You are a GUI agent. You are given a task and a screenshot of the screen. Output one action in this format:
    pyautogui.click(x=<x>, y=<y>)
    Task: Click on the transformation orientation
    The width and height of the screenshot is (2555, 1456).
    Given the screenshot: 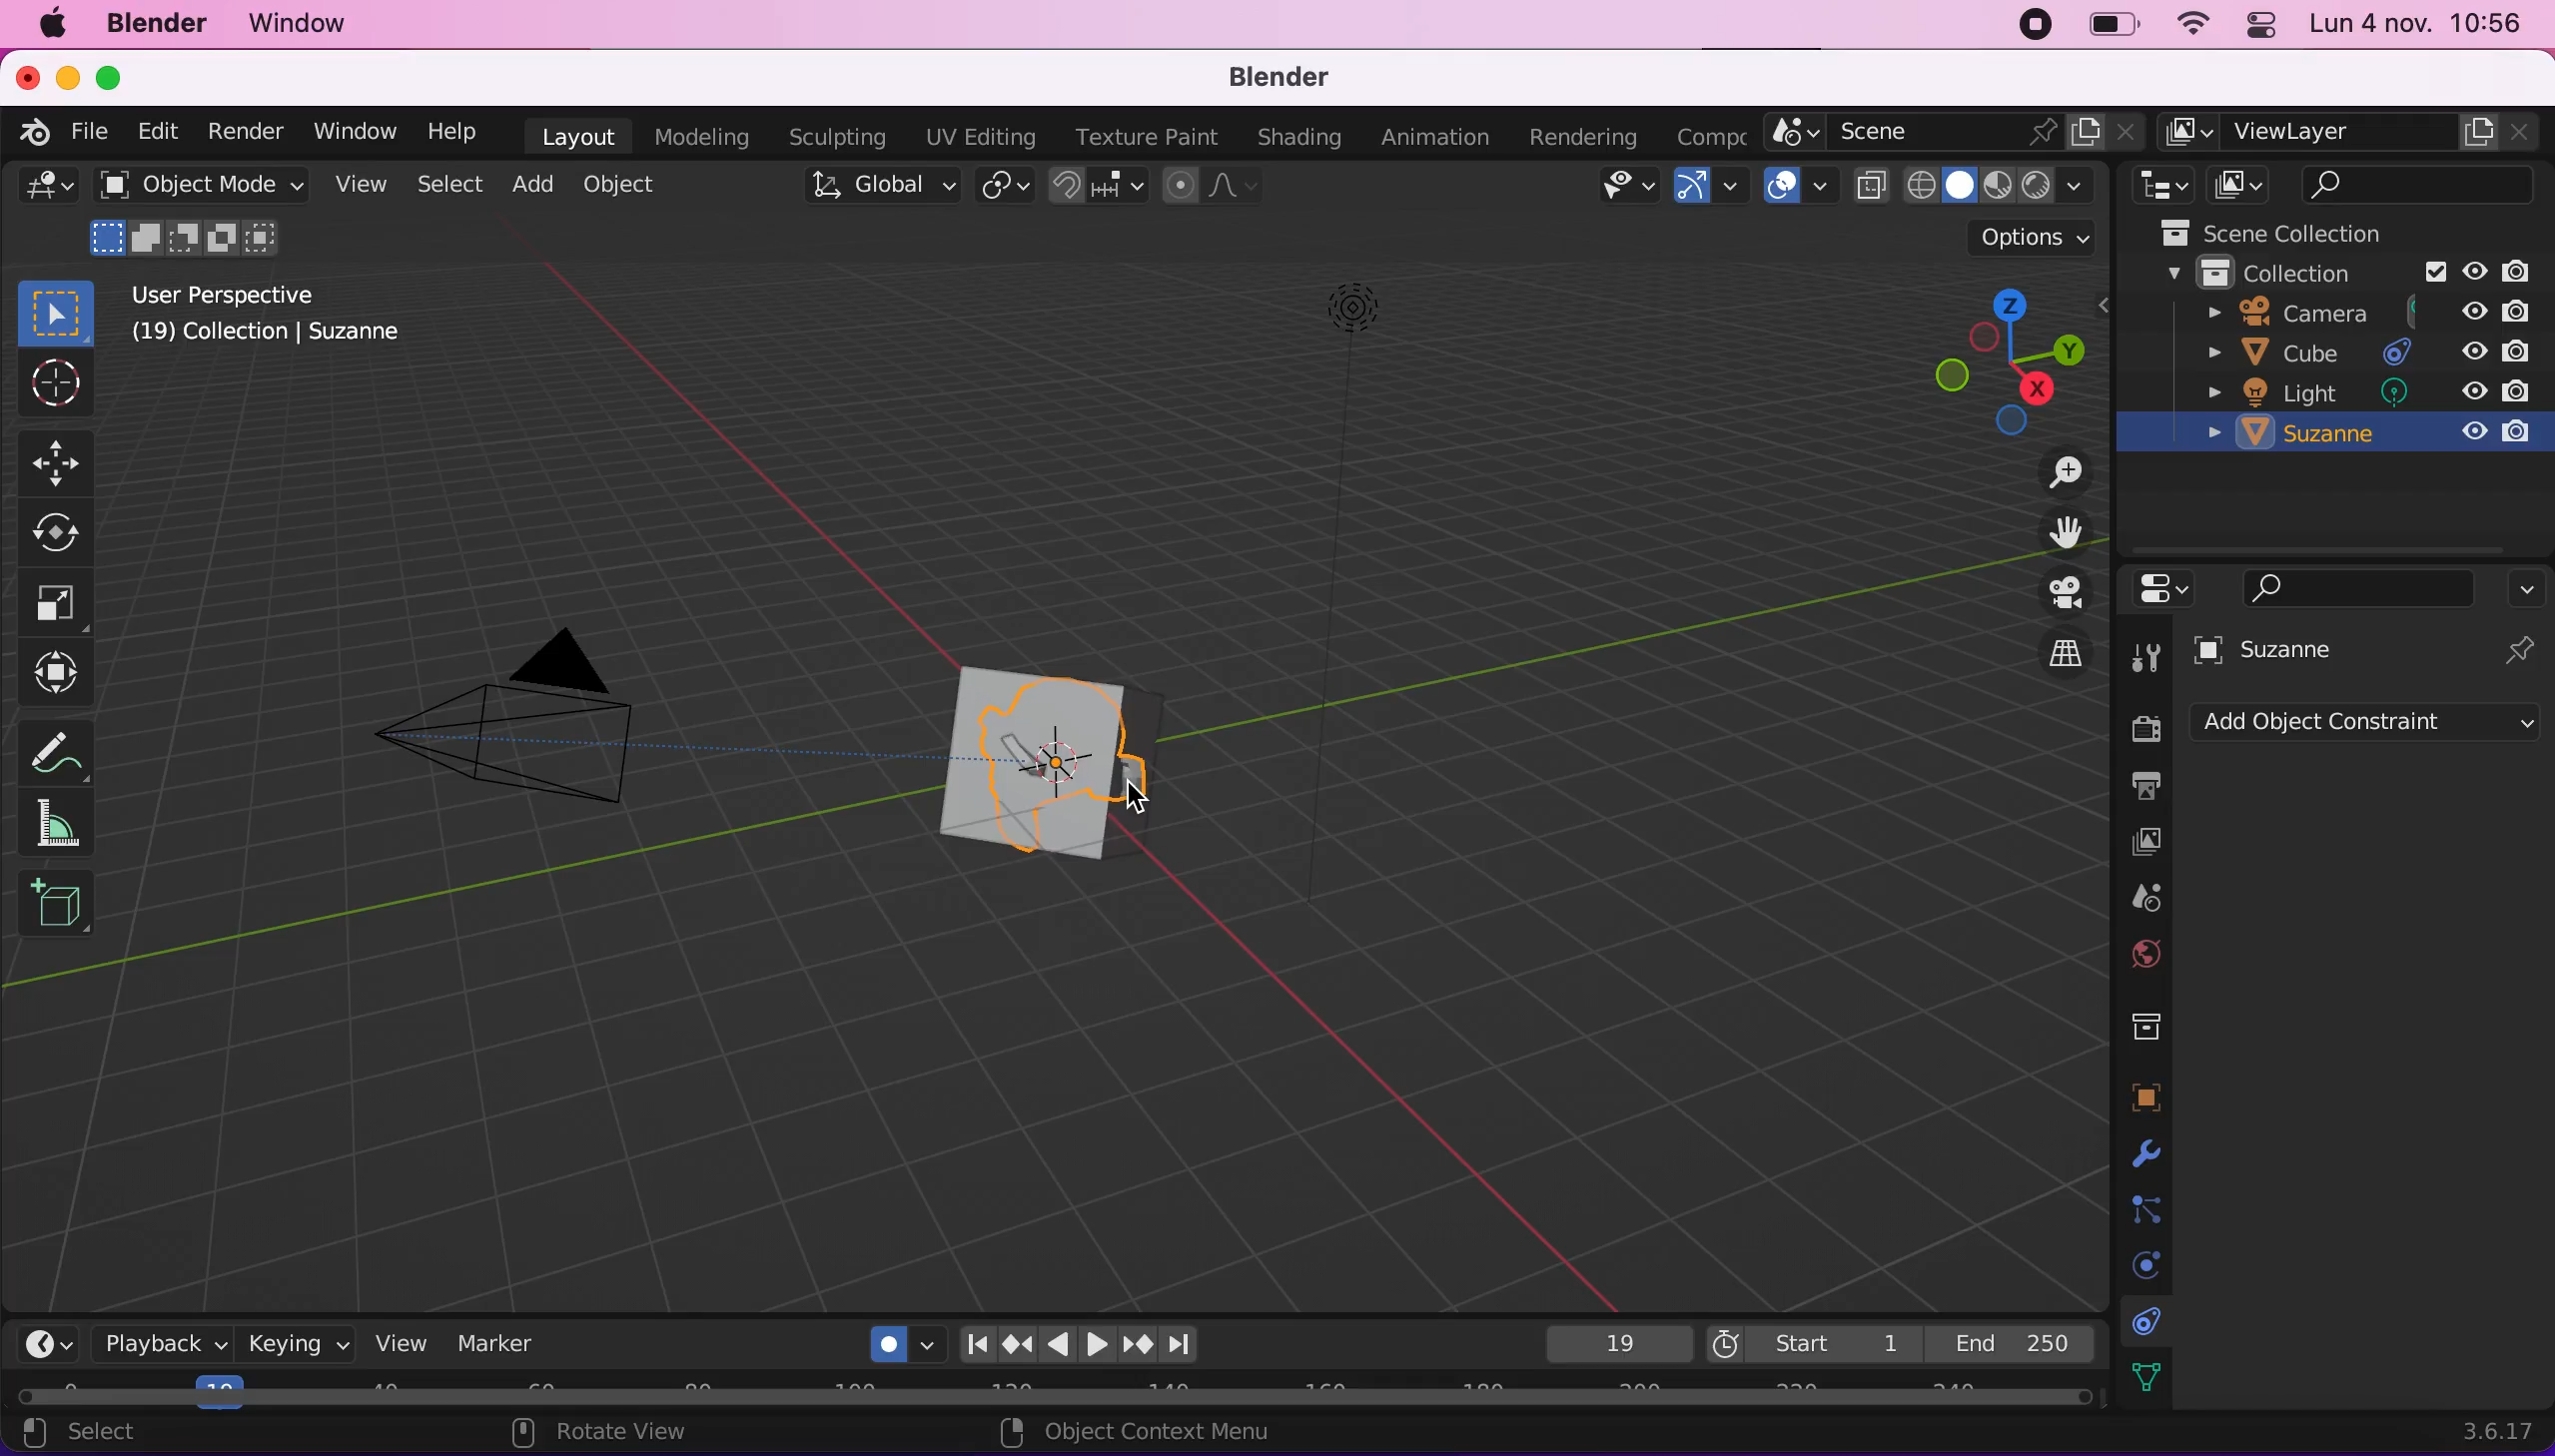 What is the action you would take?
    pyautogui.click(x=880, y=186)
    